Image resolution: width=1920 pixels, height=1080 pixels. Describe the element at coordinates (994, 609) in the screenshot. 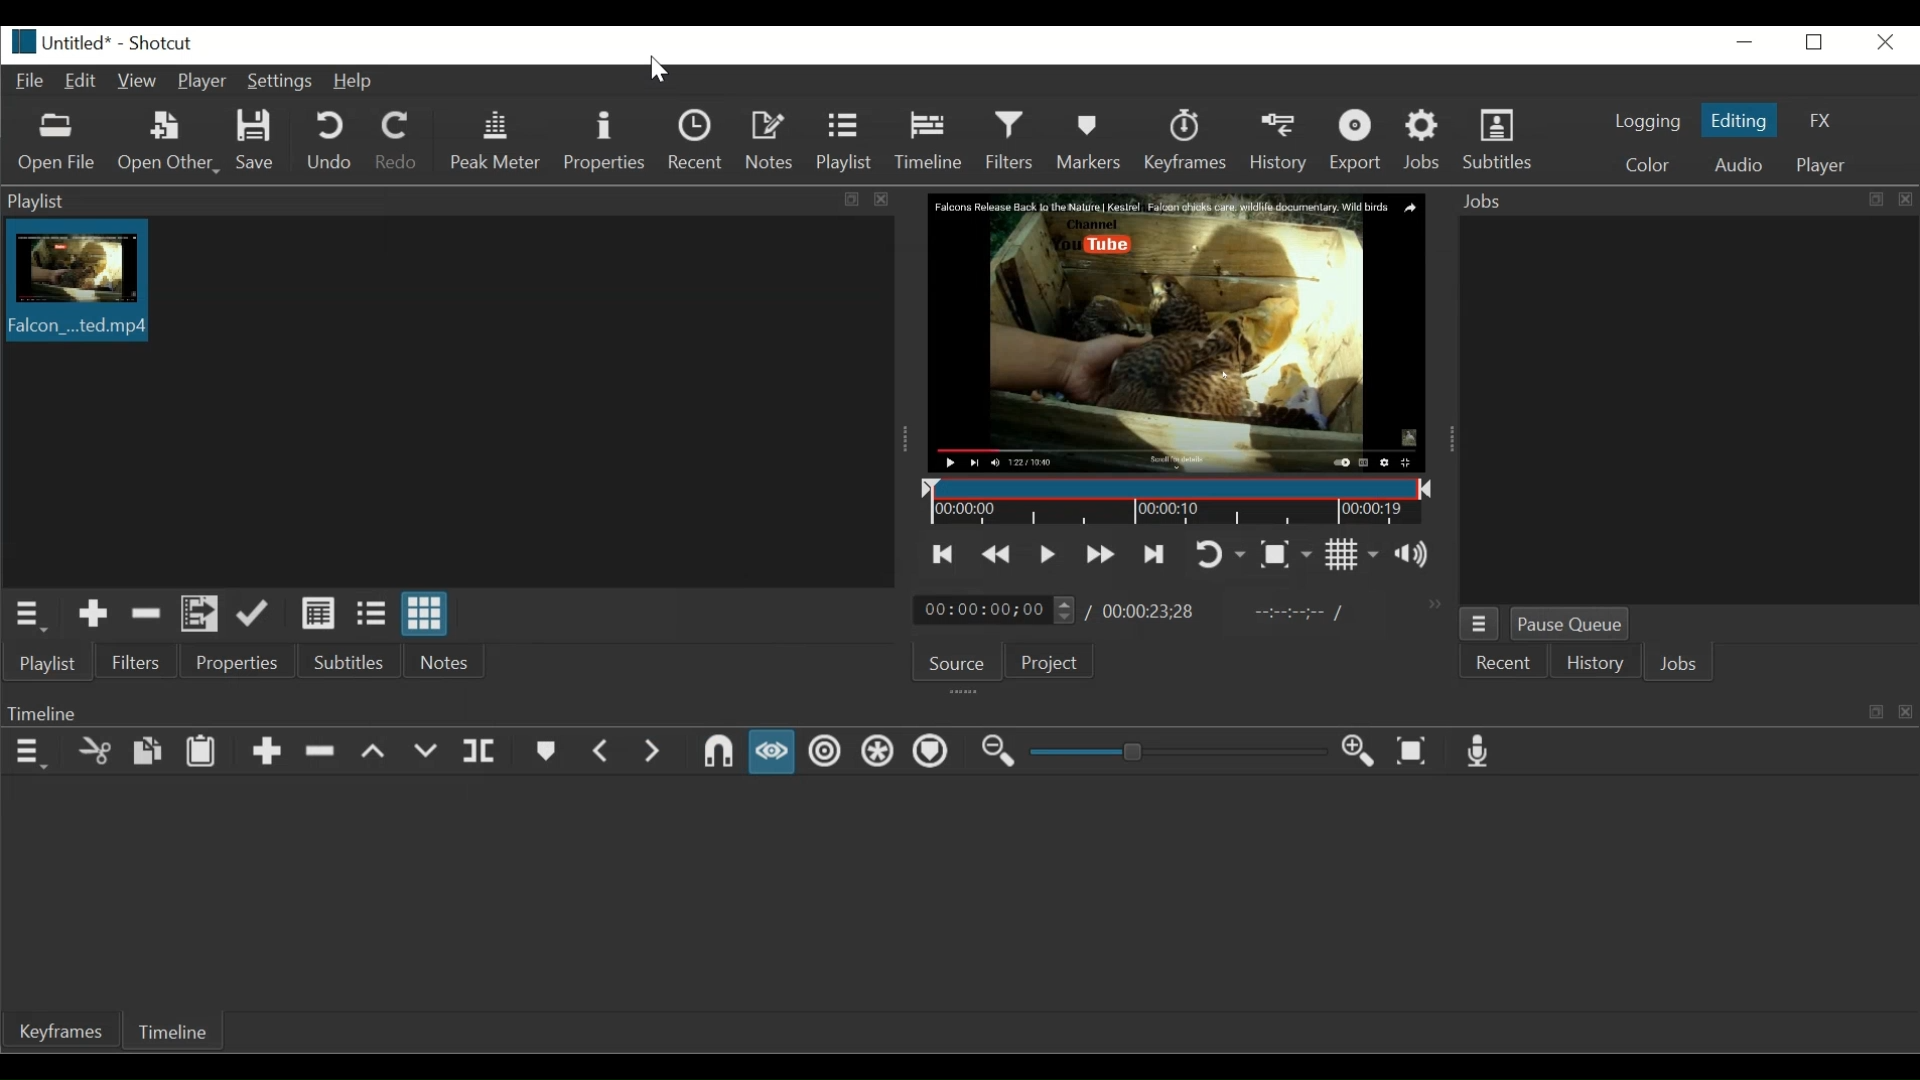

I see `00:00:00:00(Current position)` at that location.